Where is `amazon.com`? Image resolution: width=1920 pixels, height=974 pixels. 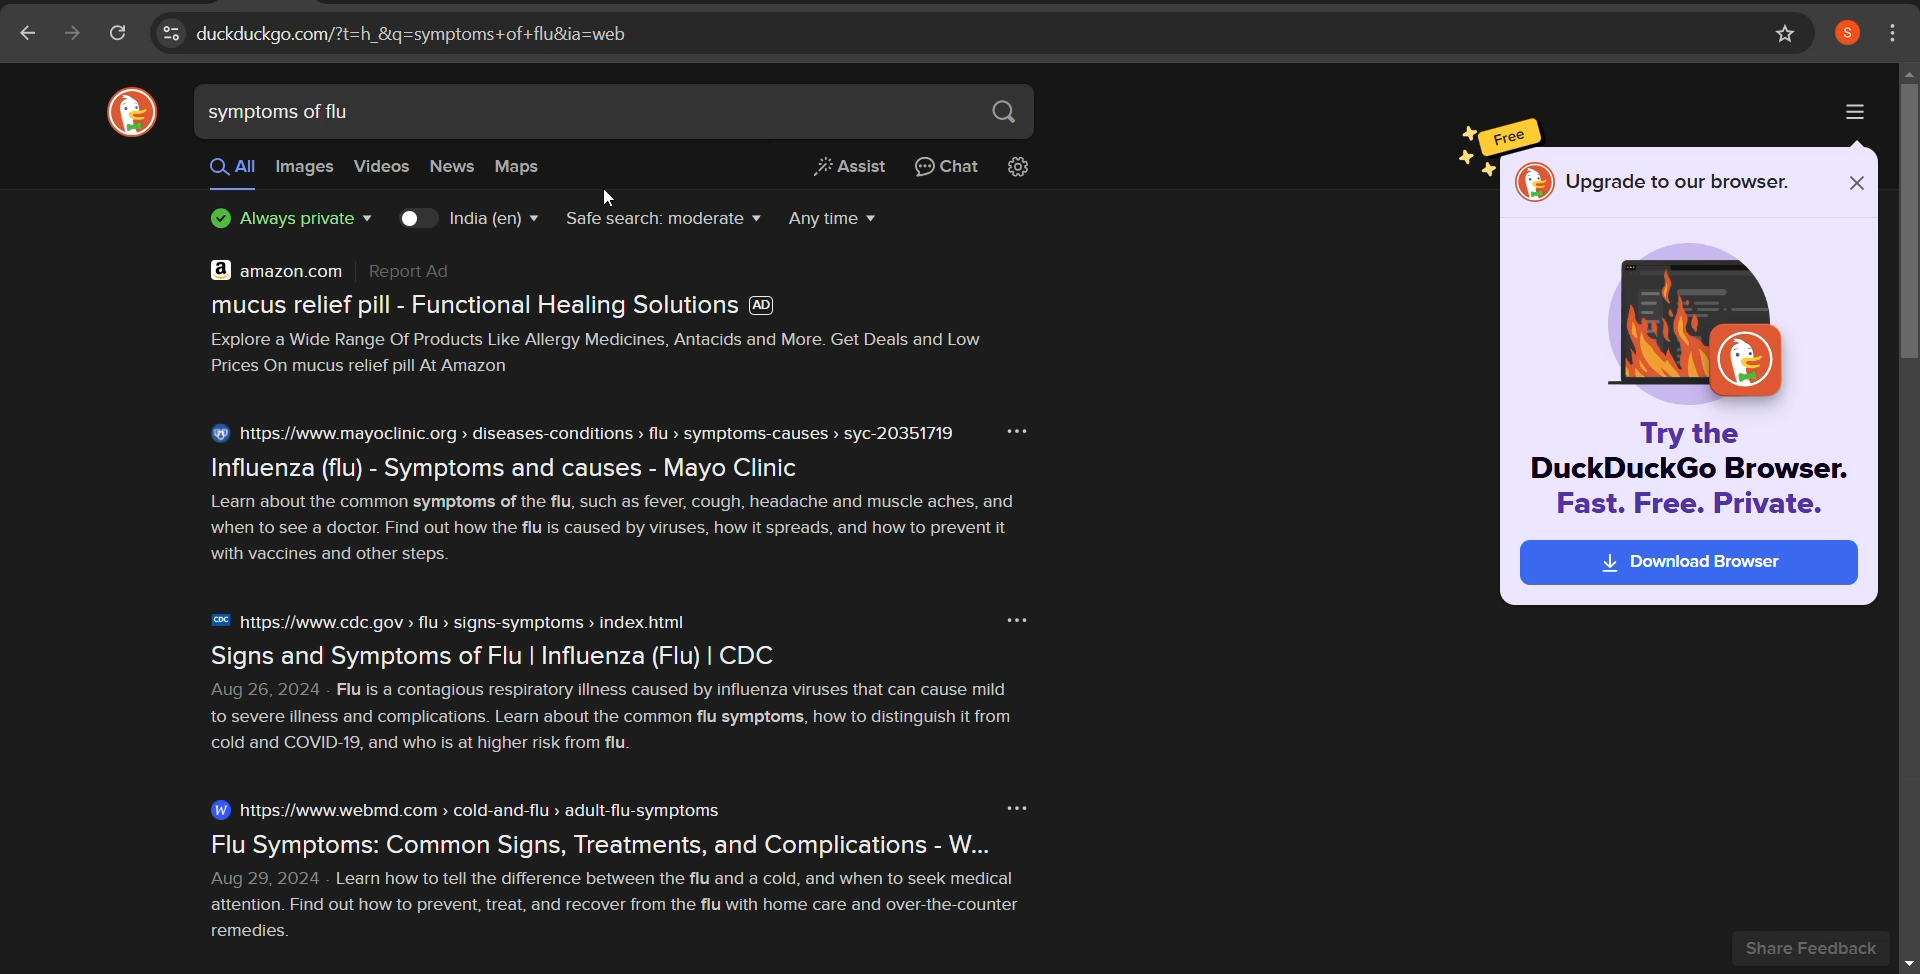 amazon.com is located at coordinates (354, 271).